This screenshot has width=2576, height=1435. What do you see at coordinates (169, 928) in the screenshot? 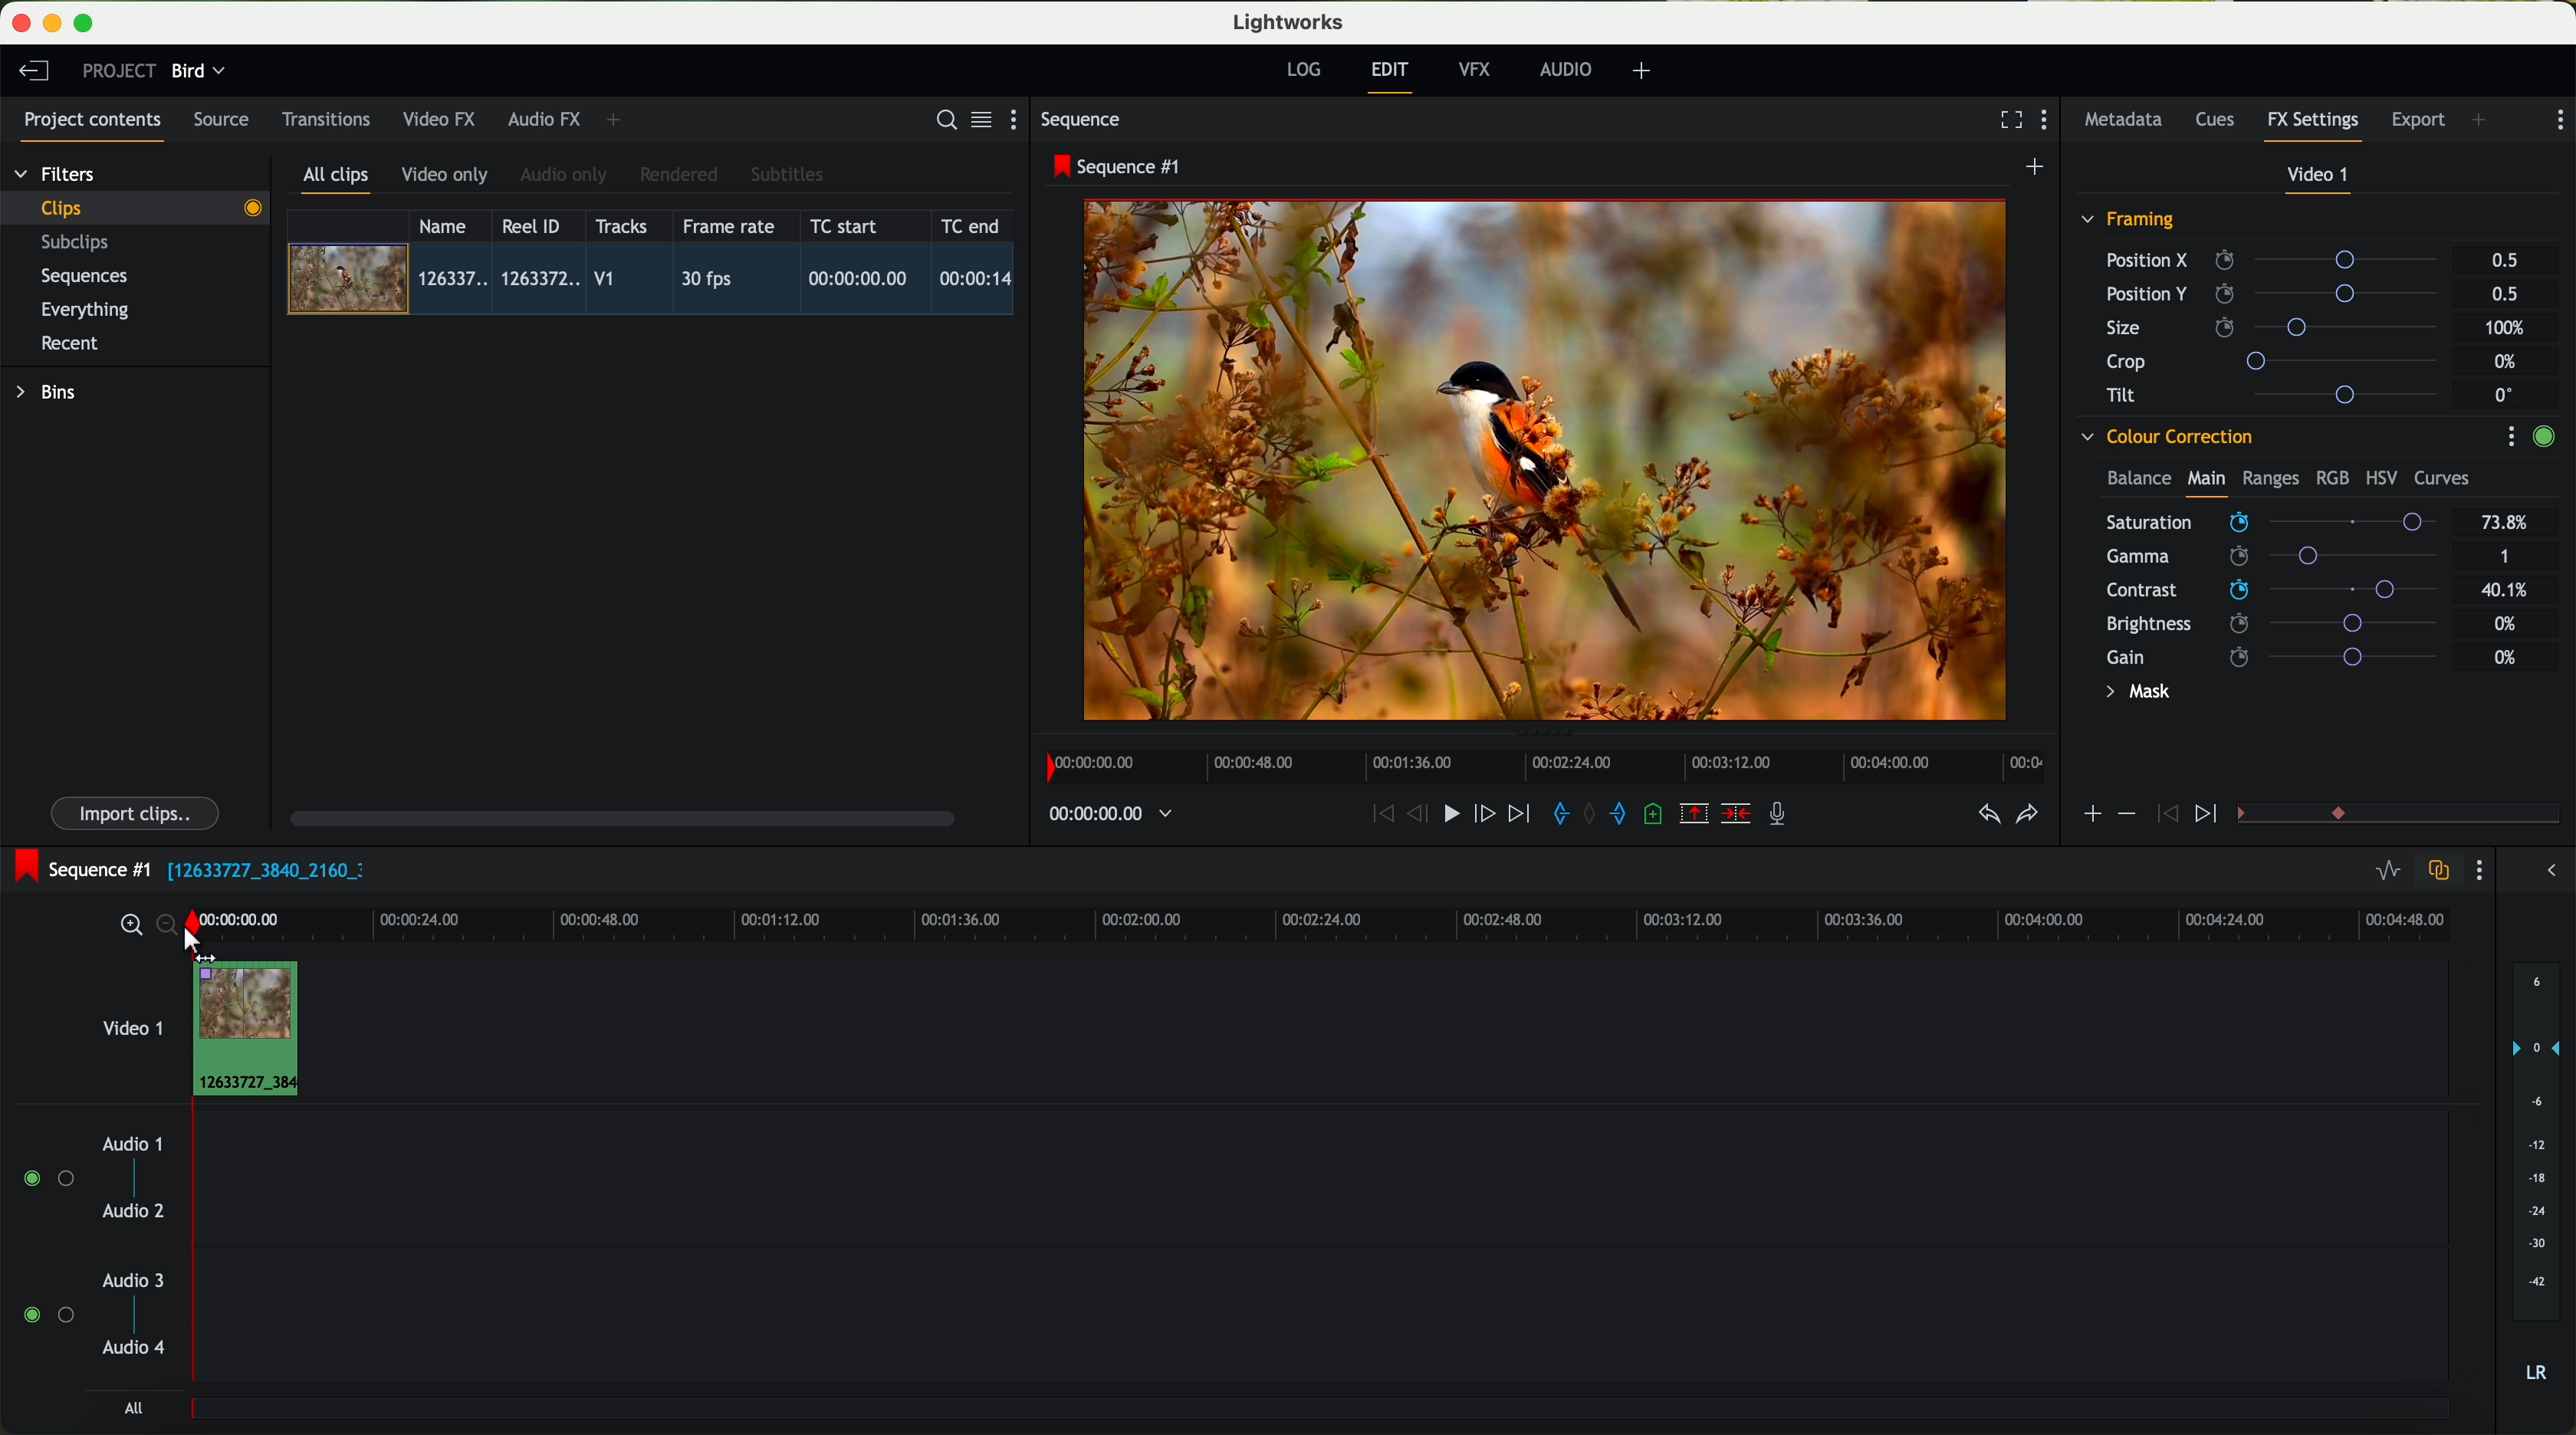
I see `zoom out` at bounding box center [169, 928].